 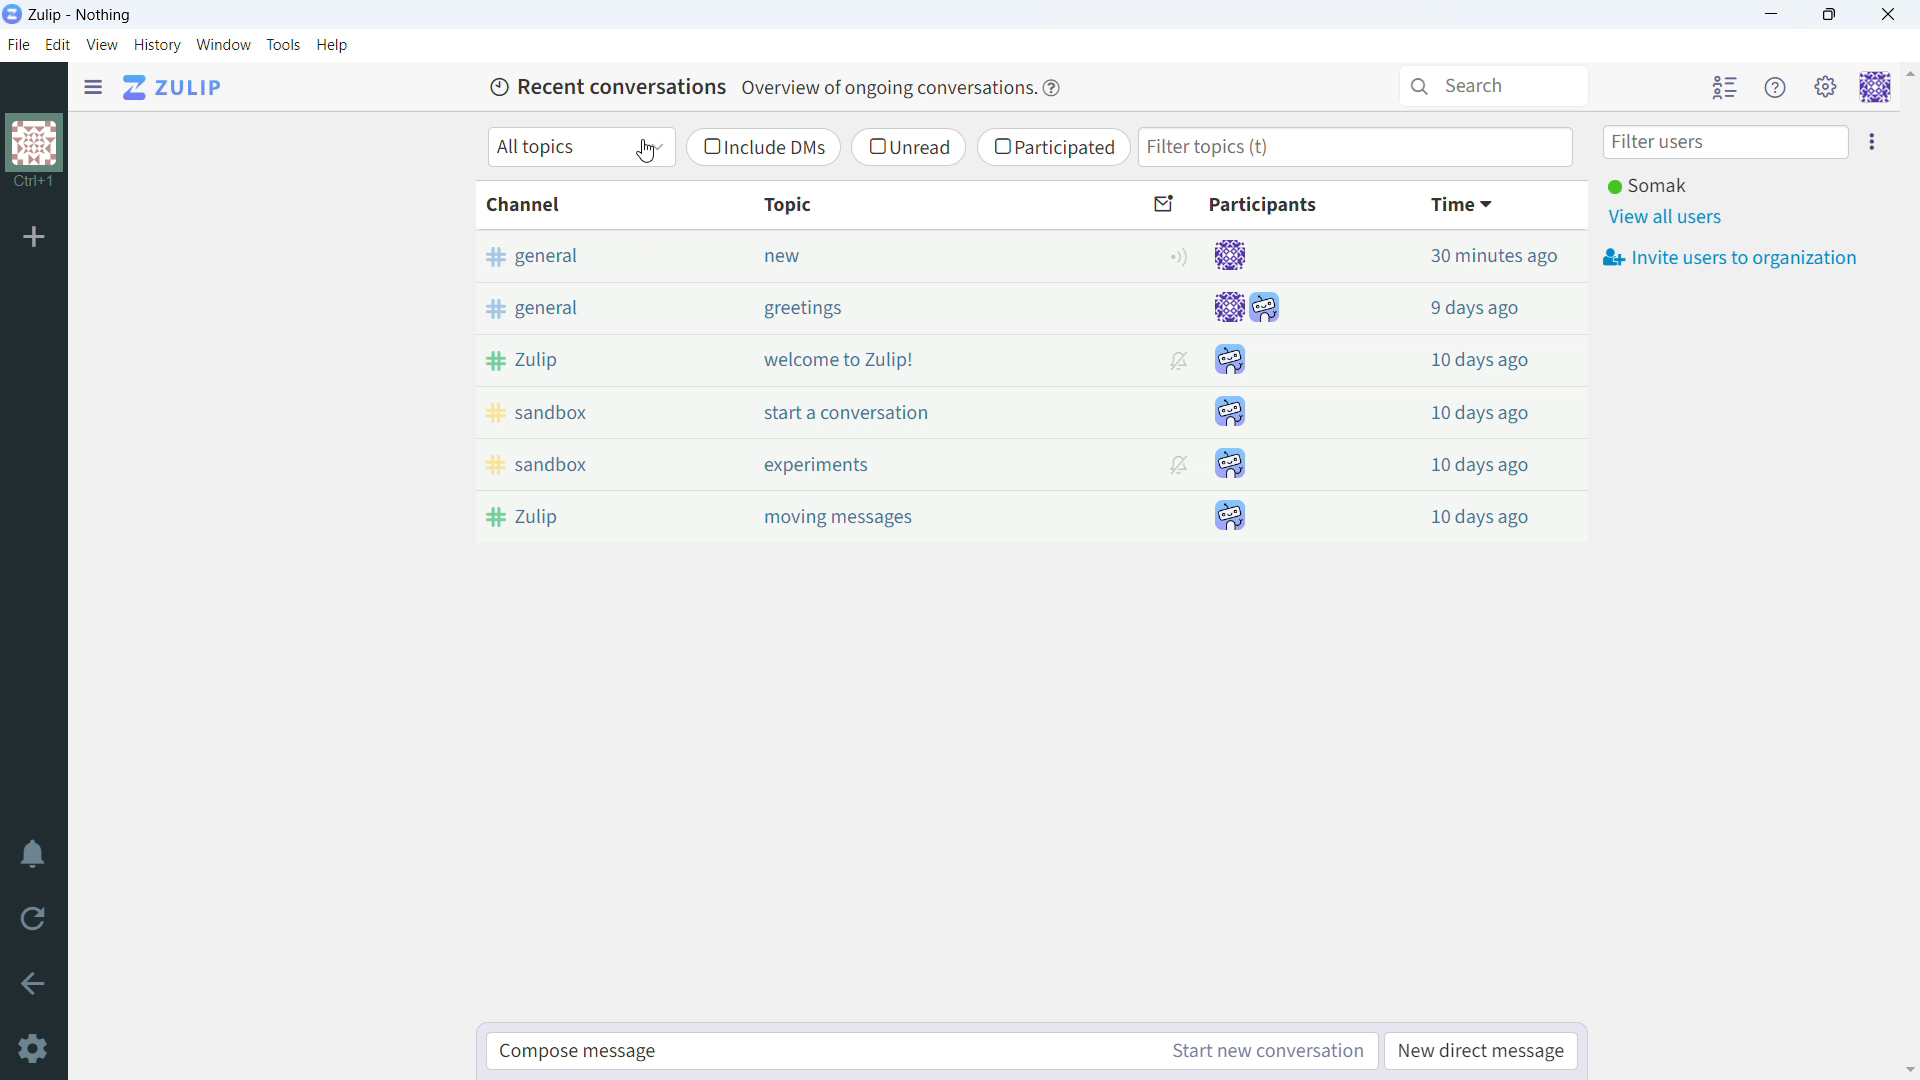 I want to click on main menu, so click(x=1826, y=86).